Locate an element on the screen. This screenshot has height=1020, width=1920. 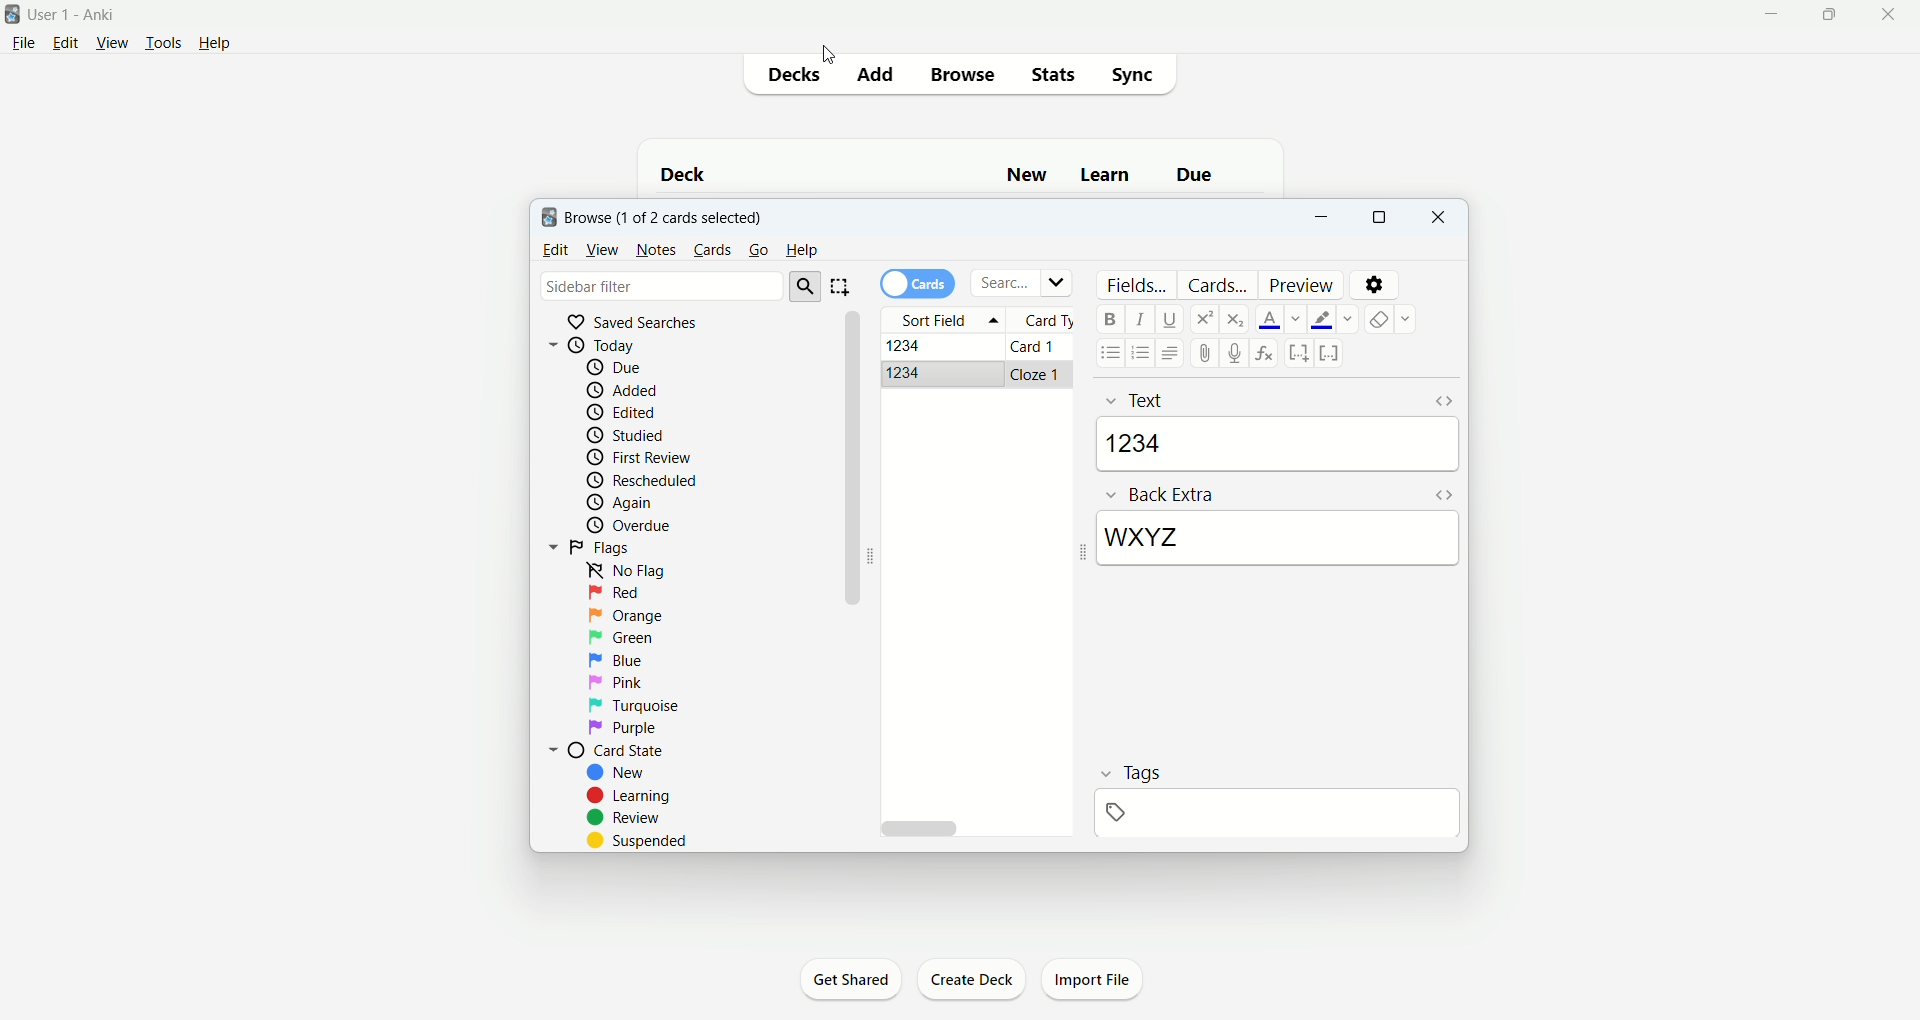
maximize is located at coordinates (1837, 15).